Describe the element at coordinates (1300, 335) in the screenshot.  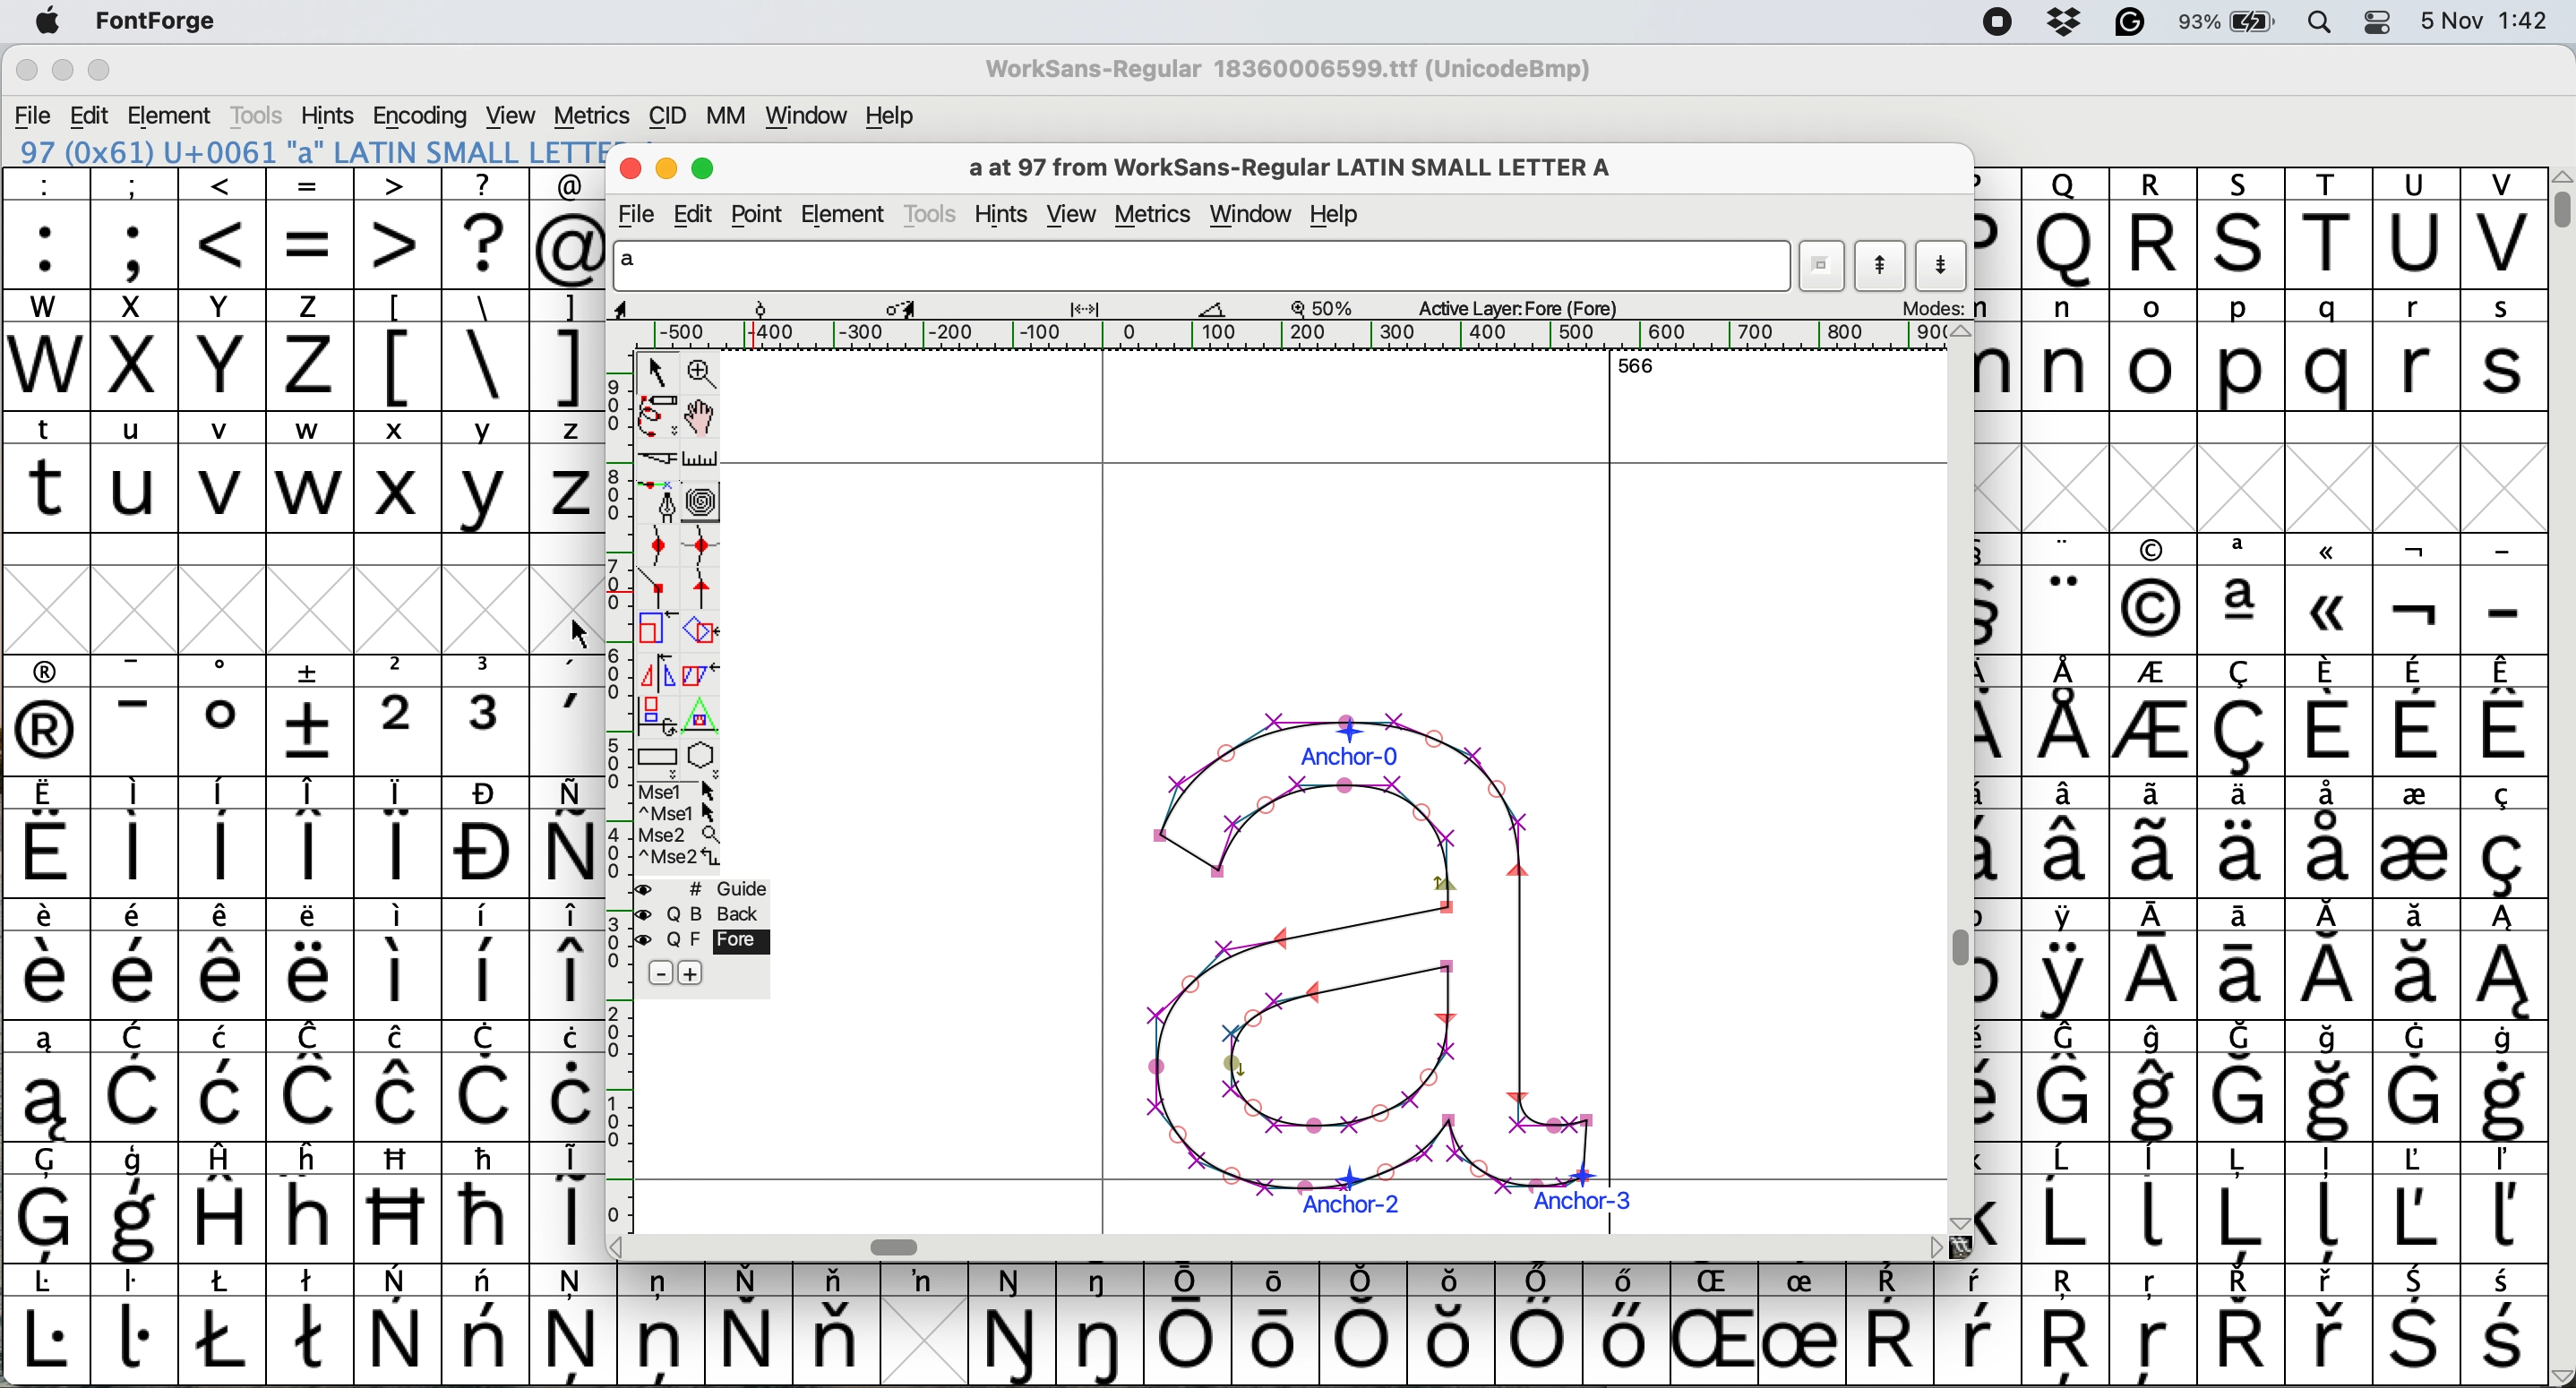
I see `horizontal scale` at that location.